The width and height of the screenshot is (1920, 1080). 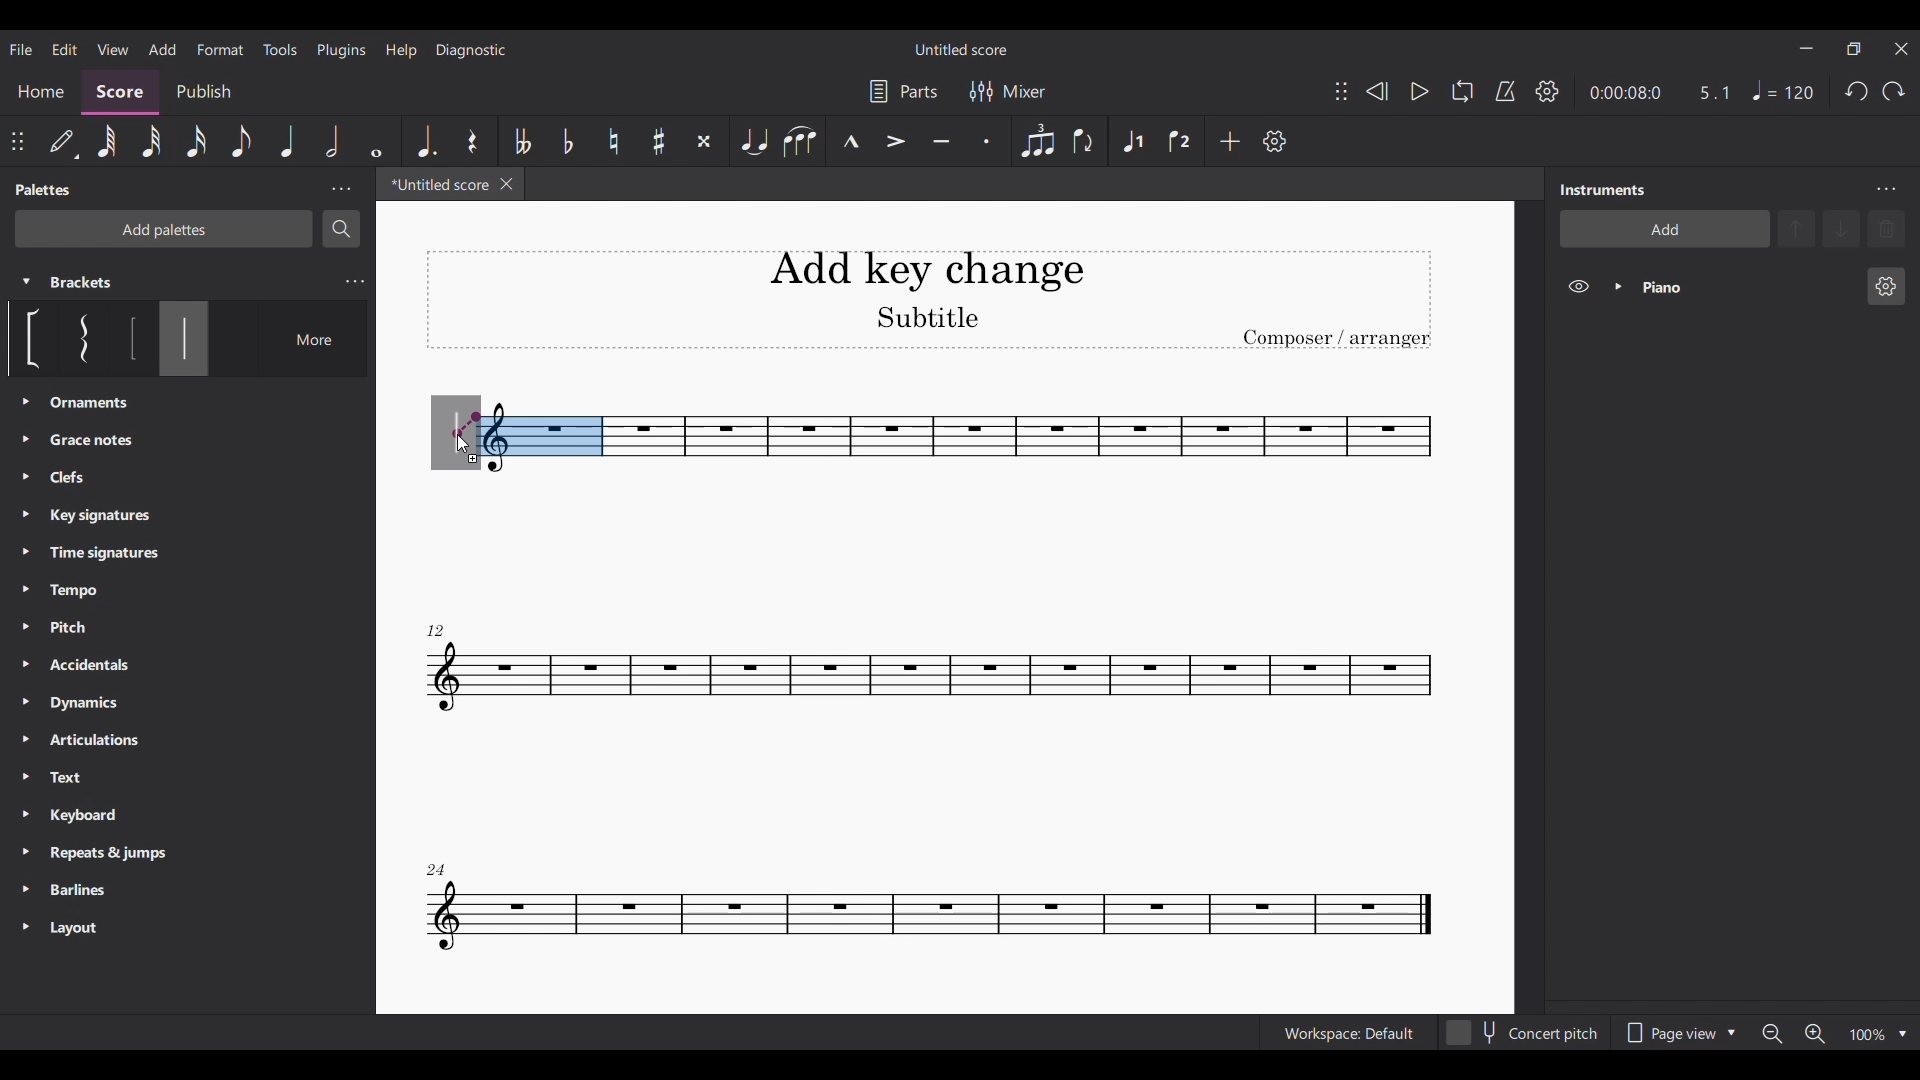 I want to click on Attachment area highlighted, so click(x=543, y=436).